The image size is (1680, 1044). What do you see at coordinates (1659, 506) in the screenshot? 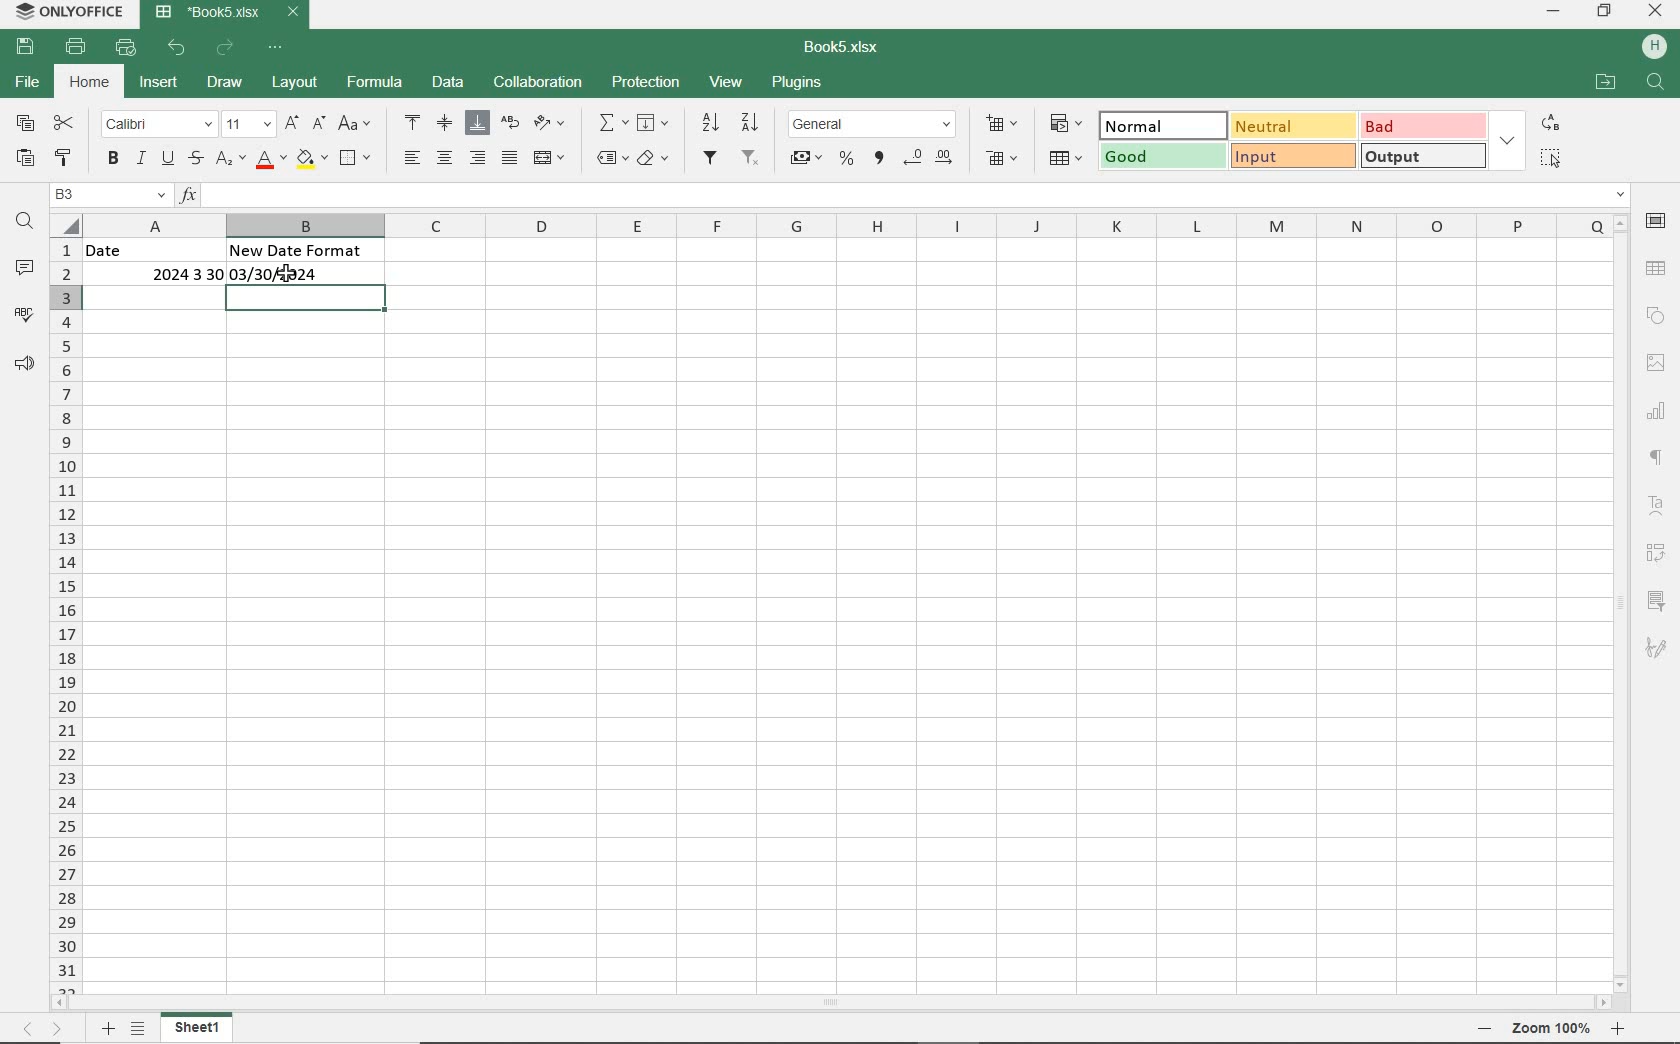
I see `TEXT ART` at bounding box center [1659, 506].